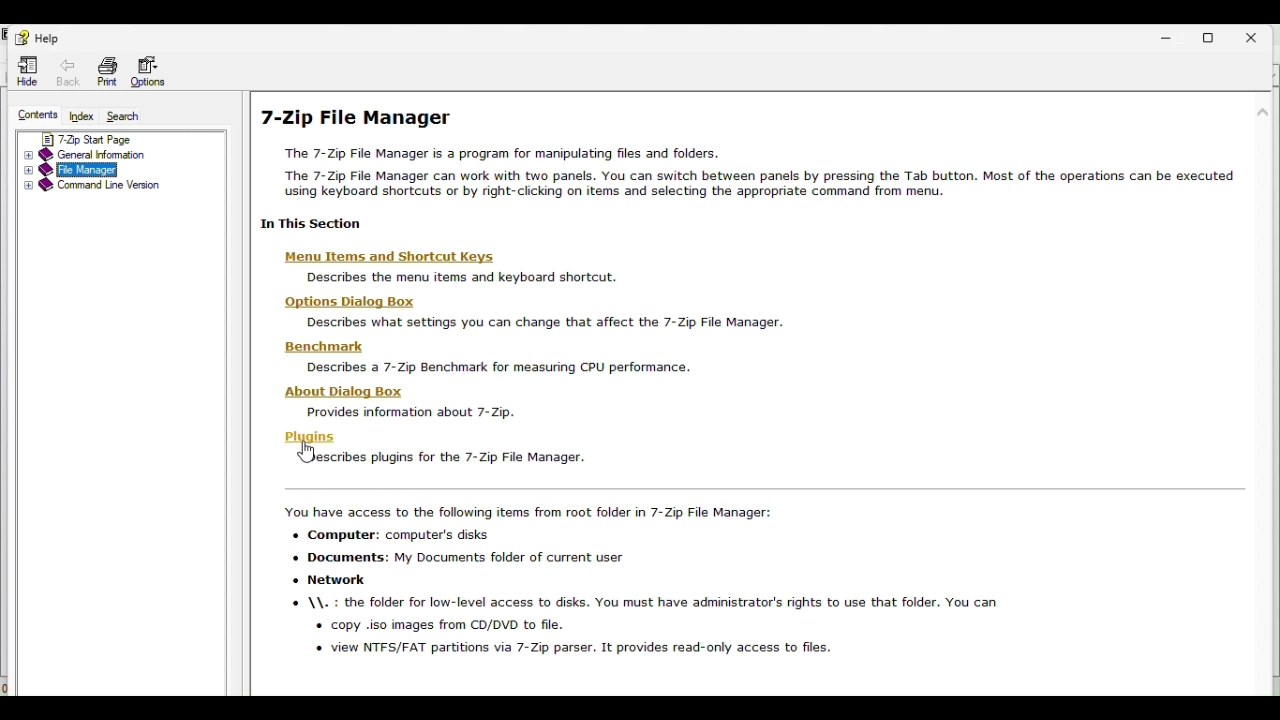 This screenshot has height=720, width=1280. What do you see at coordinates (317, 345) in the screenshot?
I see `Benchmark` at bounding box center [317, 345].